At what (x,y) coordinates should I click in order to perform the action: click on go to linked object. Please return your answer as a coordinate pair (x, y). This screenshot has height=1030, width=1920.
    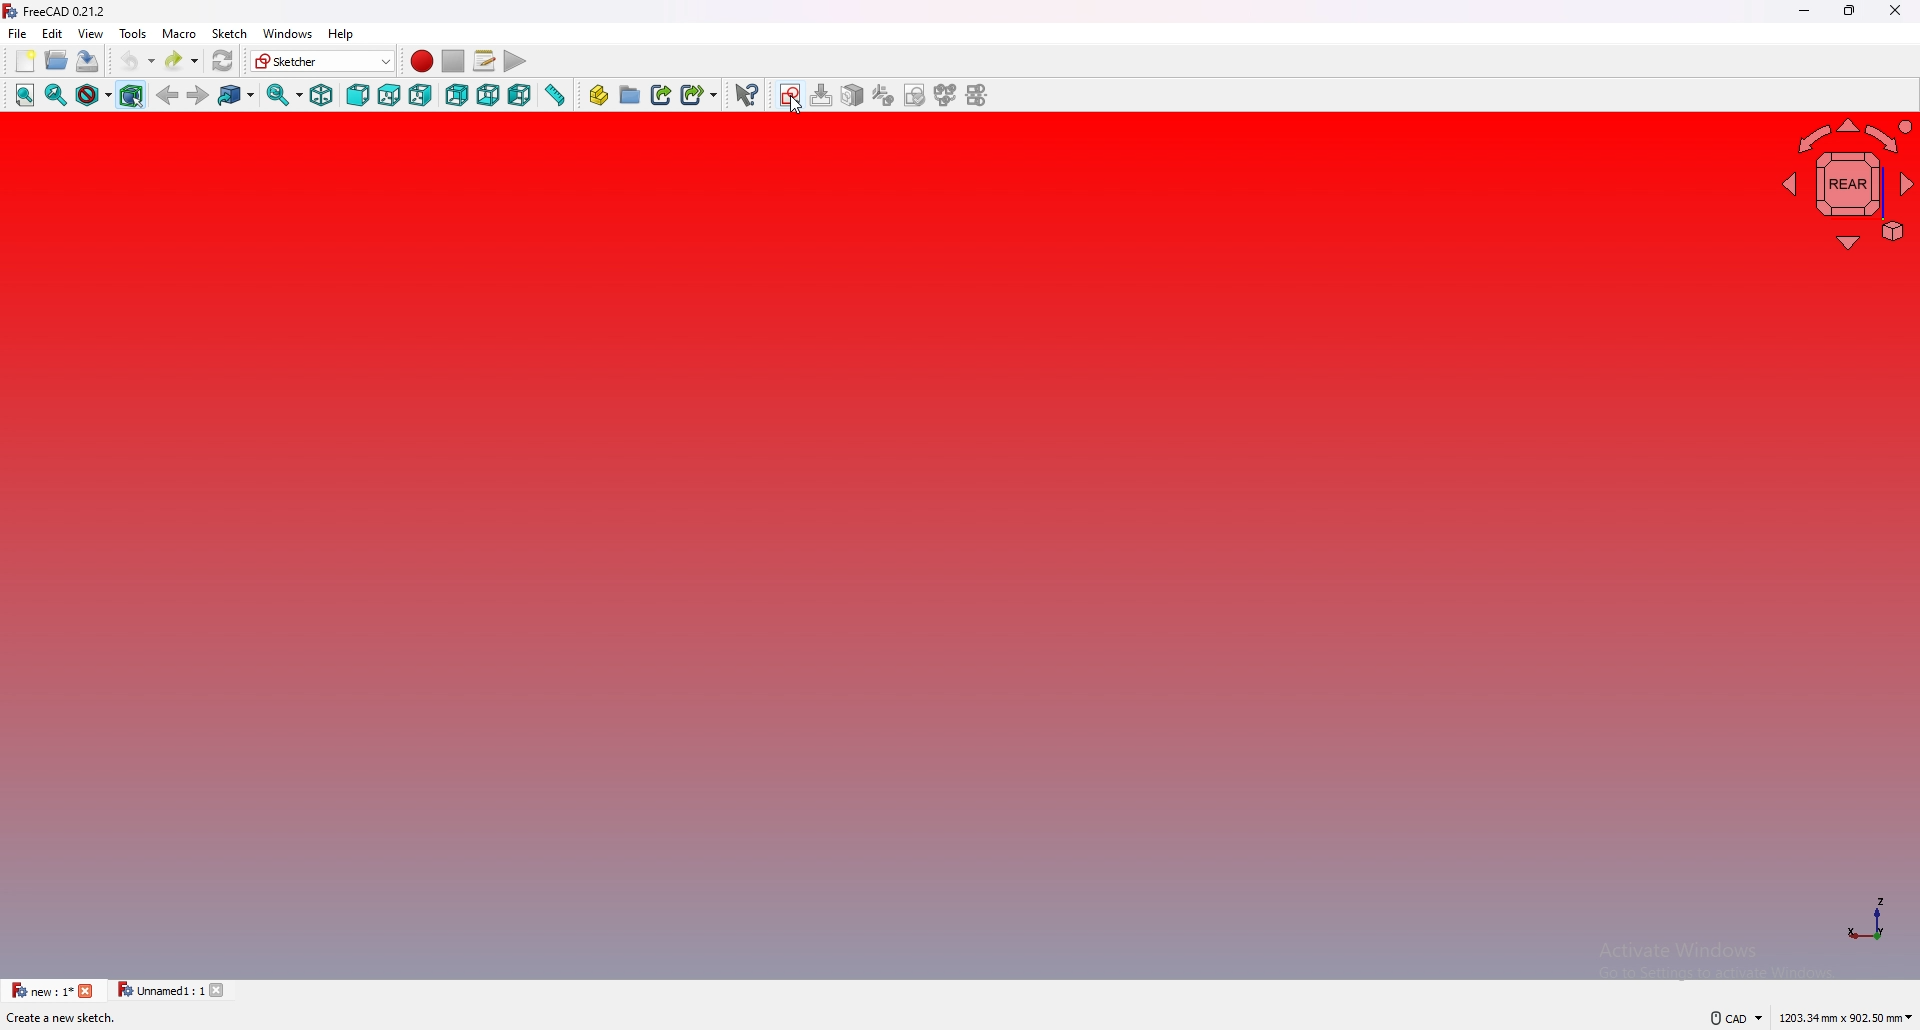
    Looking at the image, I should click on (237, 94).